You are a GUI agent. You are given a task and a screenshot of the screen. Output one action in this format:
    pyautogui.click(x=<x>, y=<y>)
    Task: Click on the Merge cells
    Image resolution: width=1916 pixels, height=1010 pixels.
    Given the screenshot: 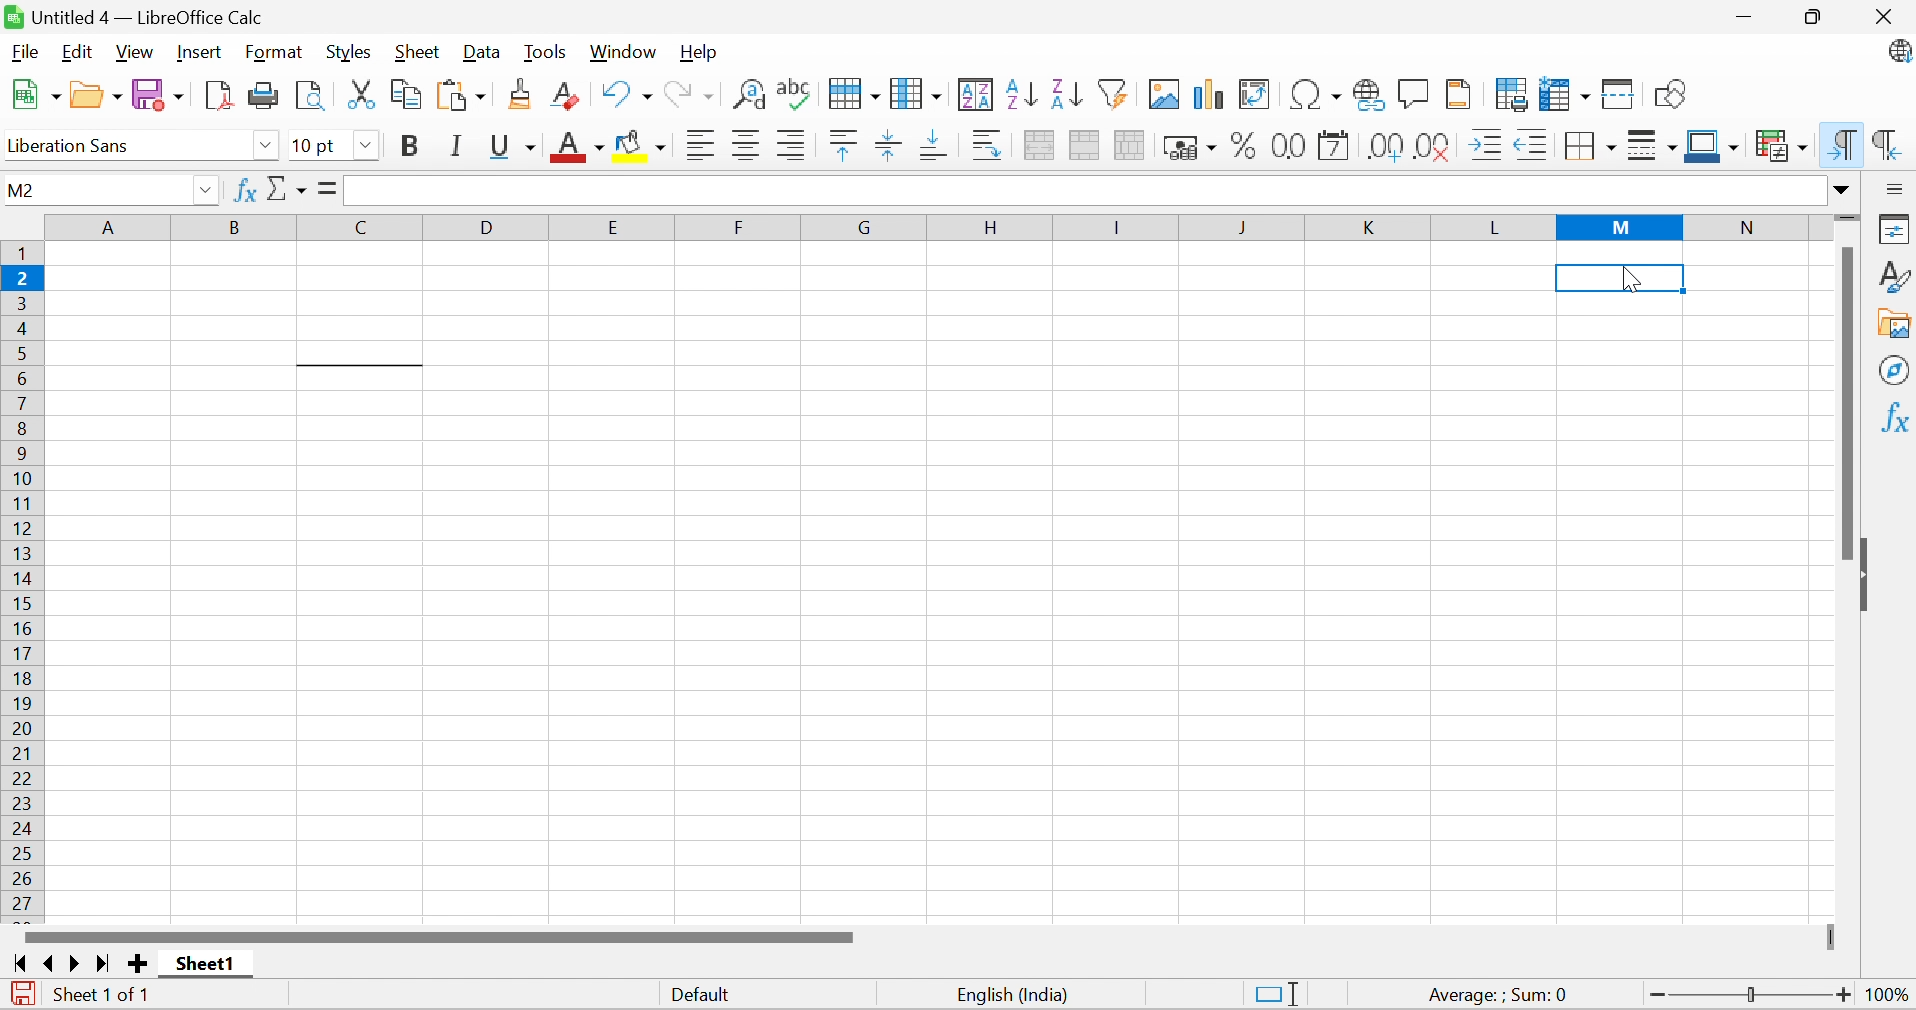 What is the action you would take?
    pyautogui.click(x=1086, y=147)
    